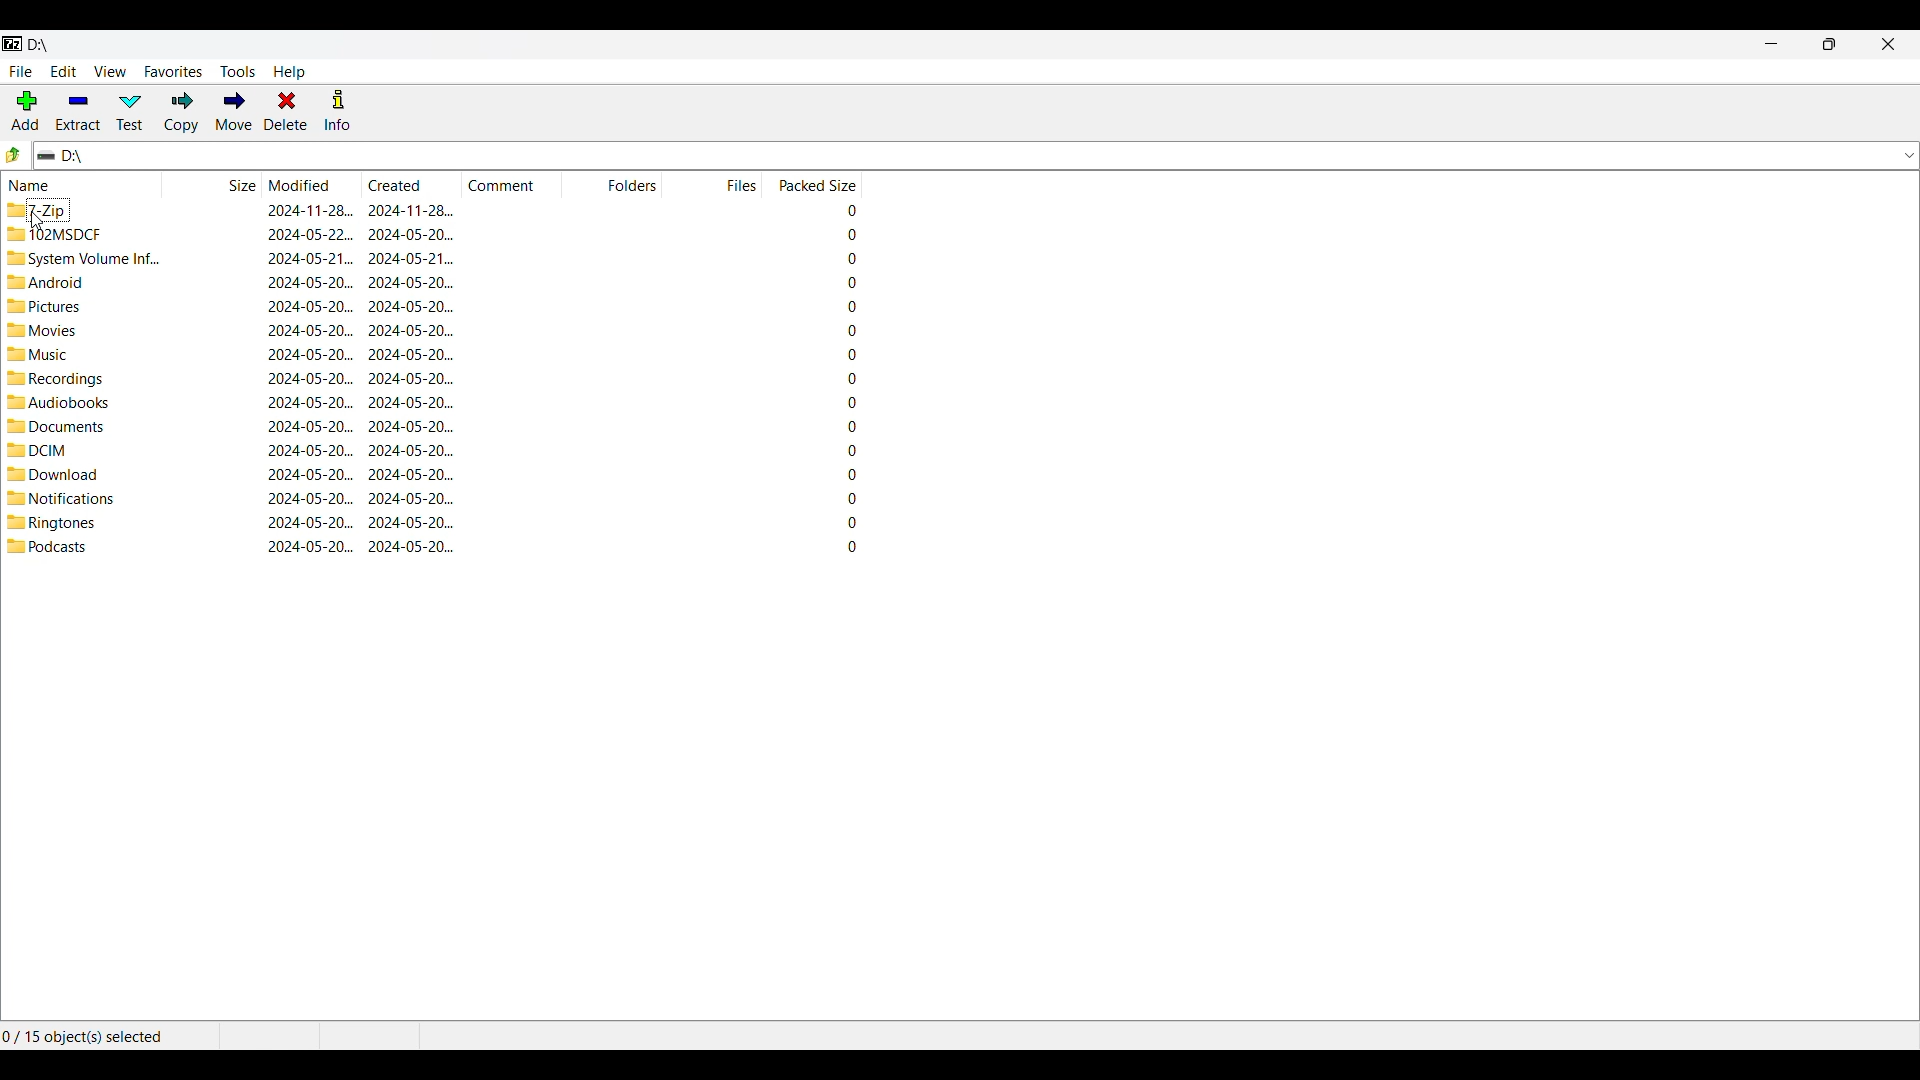 The height and width of the screenshot is (1080, 1920). Describe the element at coordinates (311, 545) in the screenshot. I see `modified date & time` at that location.